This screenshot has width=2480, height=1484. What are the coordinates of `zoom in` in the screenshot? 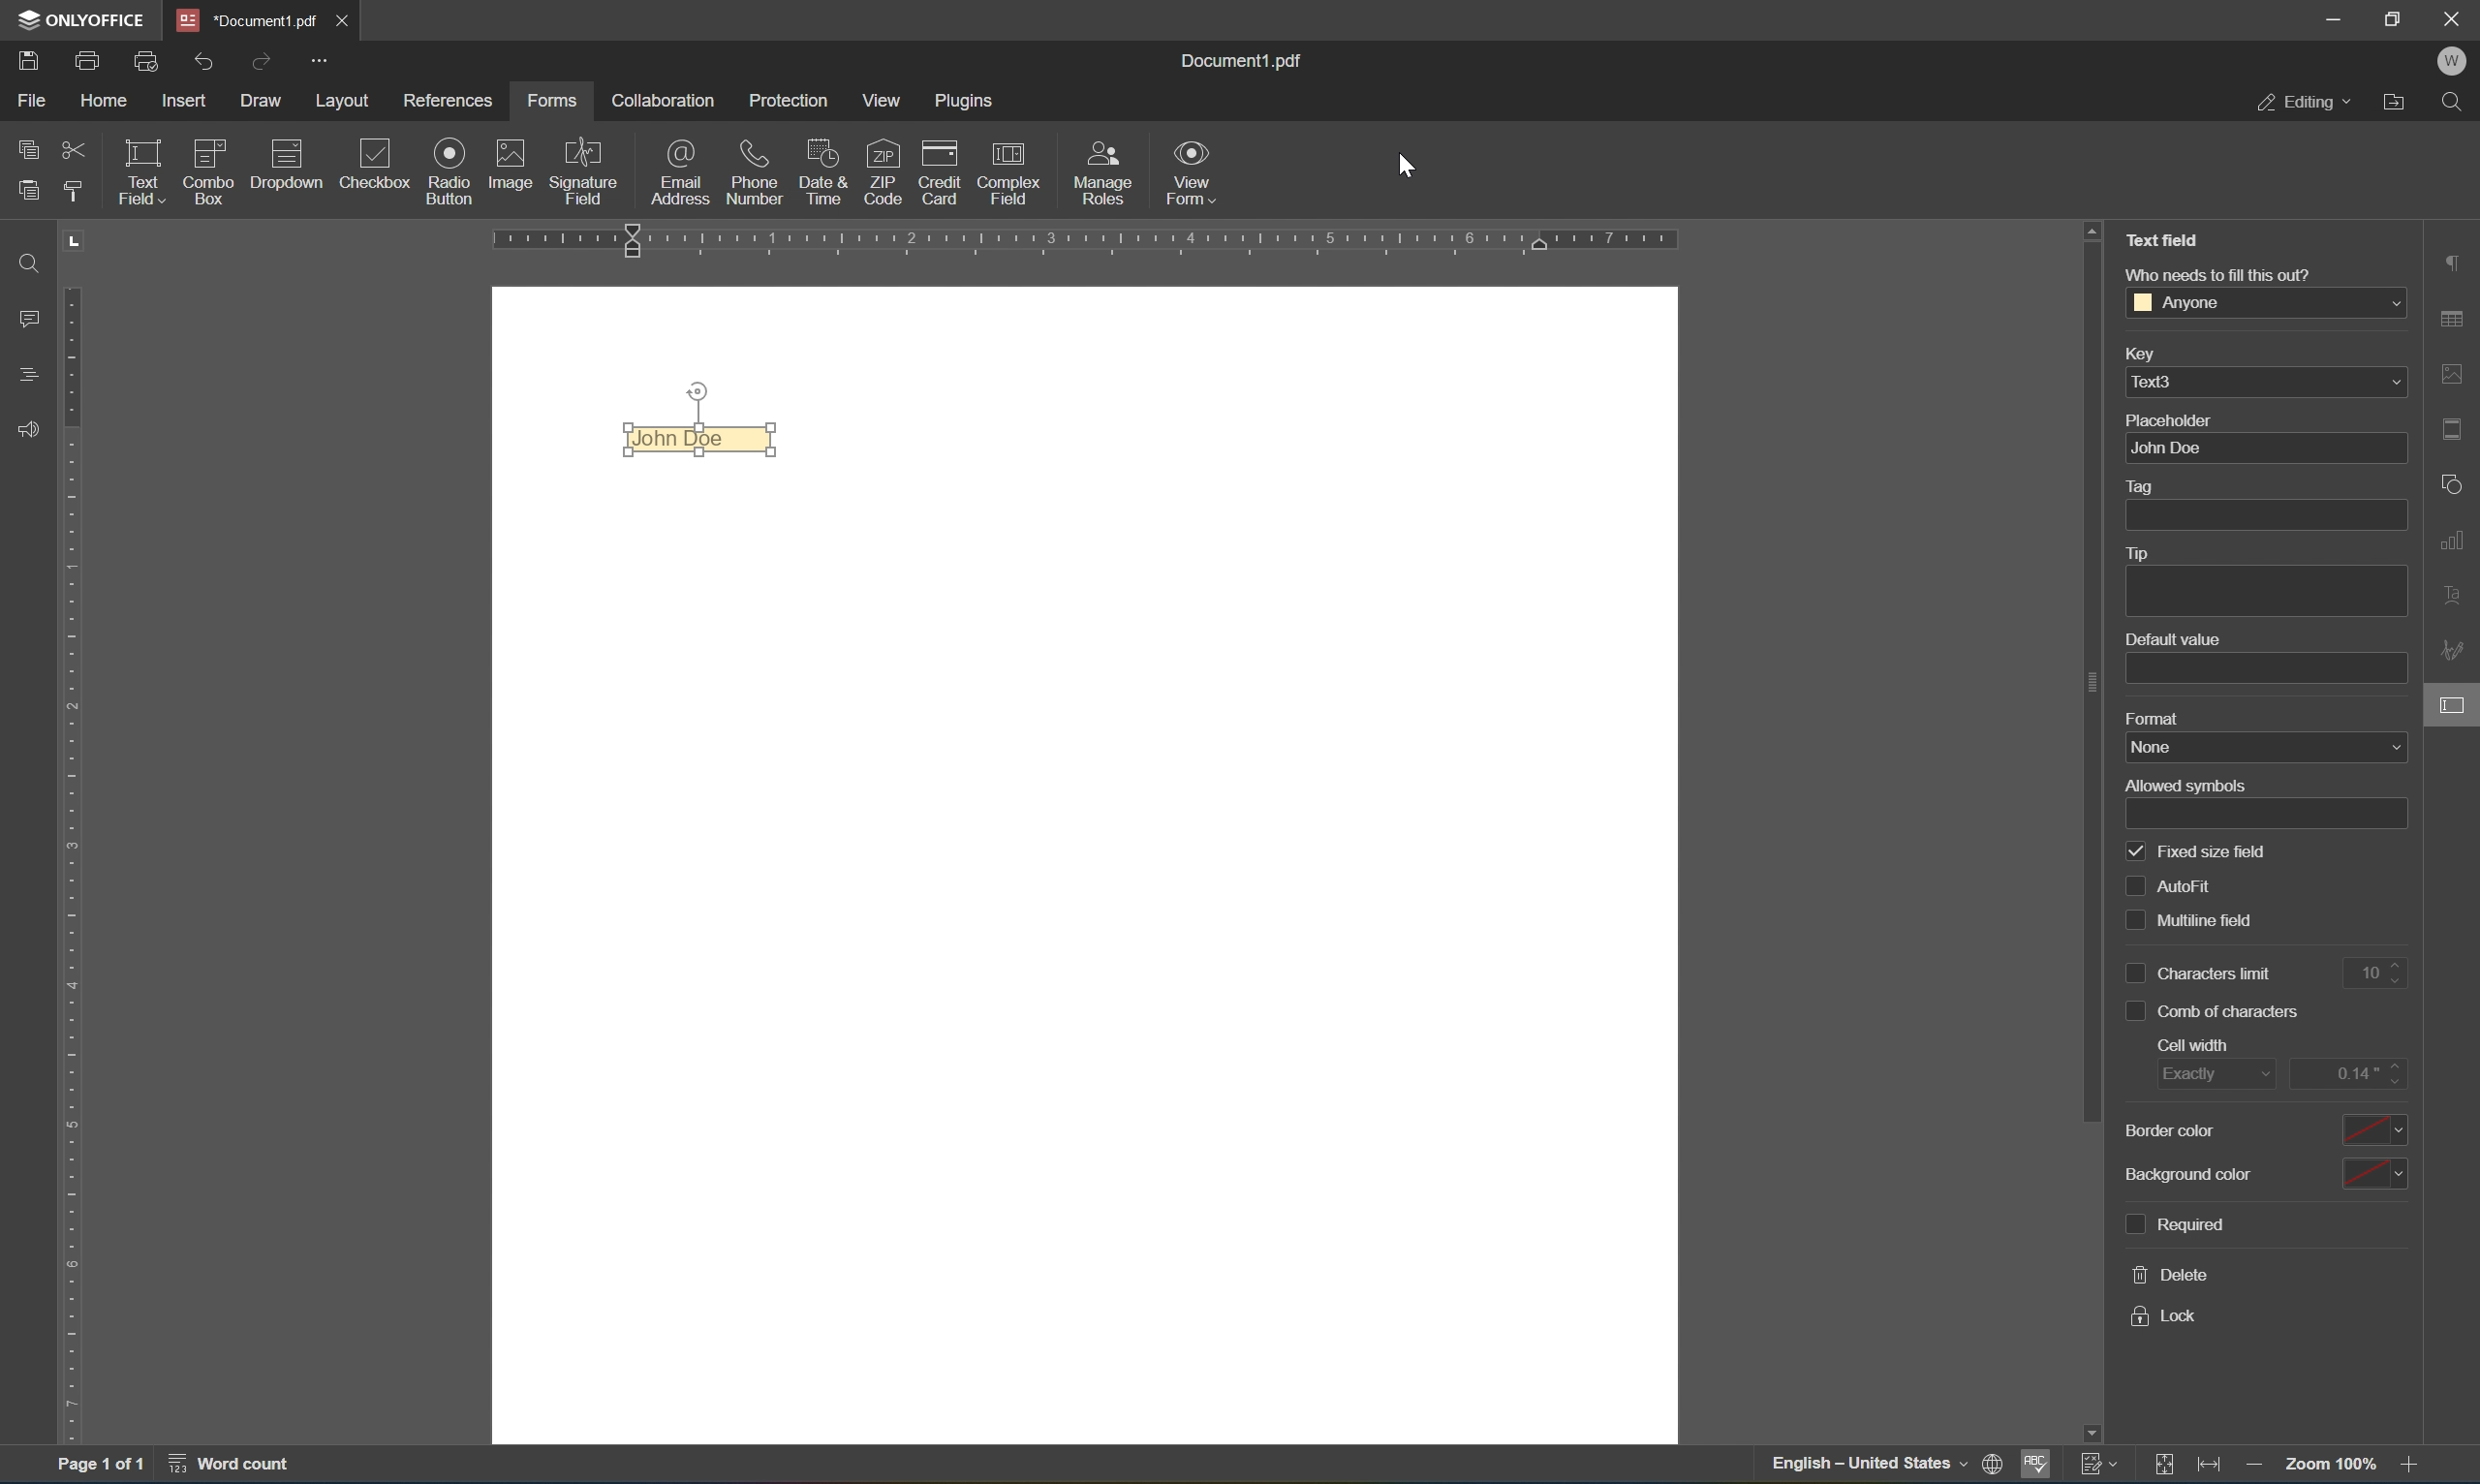 It's located at (2418, 1469).